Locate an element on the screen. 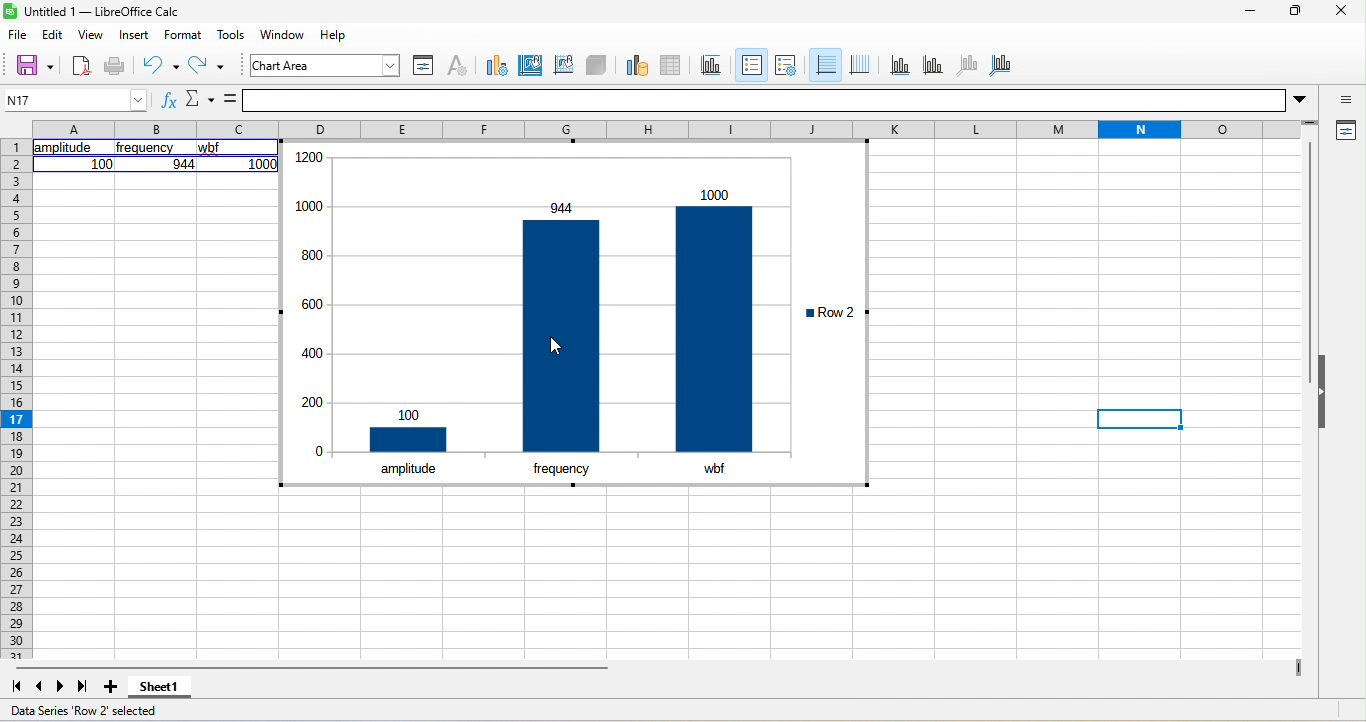 Image resolution: width=1366 pixels, height=722 pixels. horizontal grid is located at coordinates (825, 65).